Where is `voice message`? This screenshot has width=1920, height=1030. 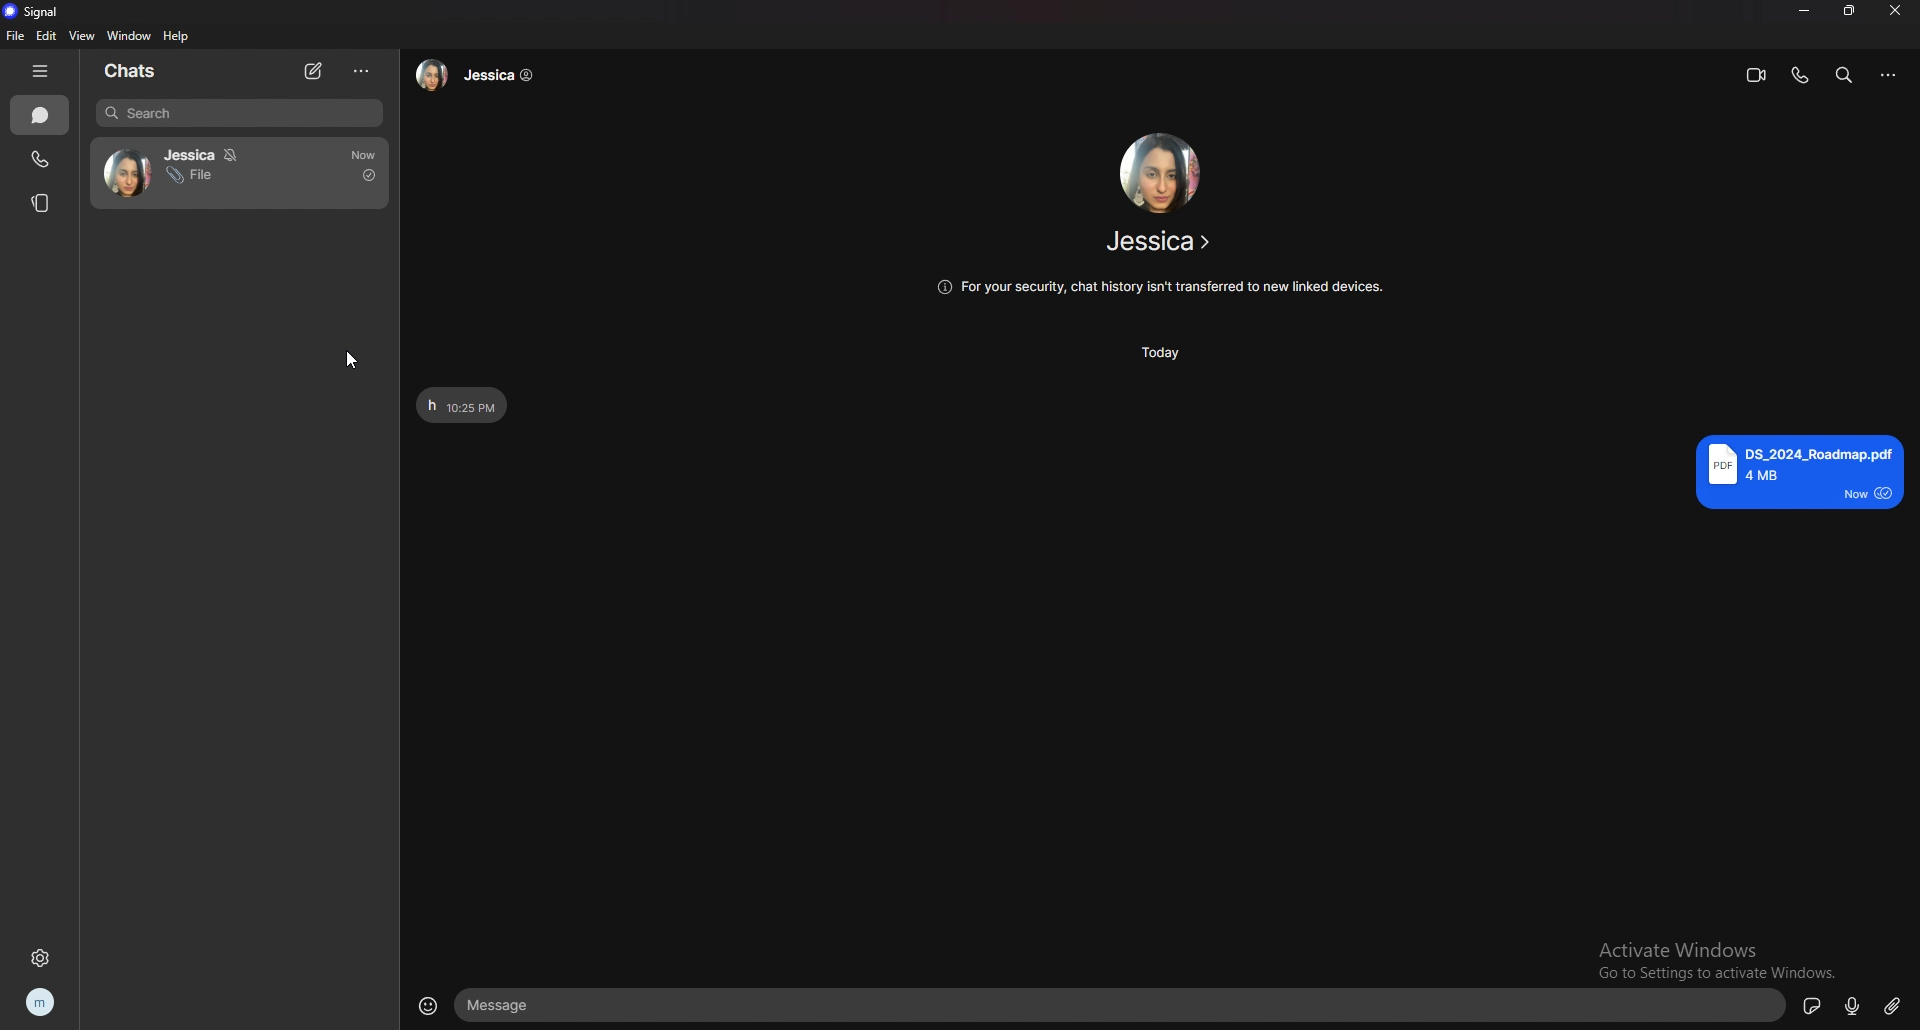
voice message is located at coordinates (1851, 1007).